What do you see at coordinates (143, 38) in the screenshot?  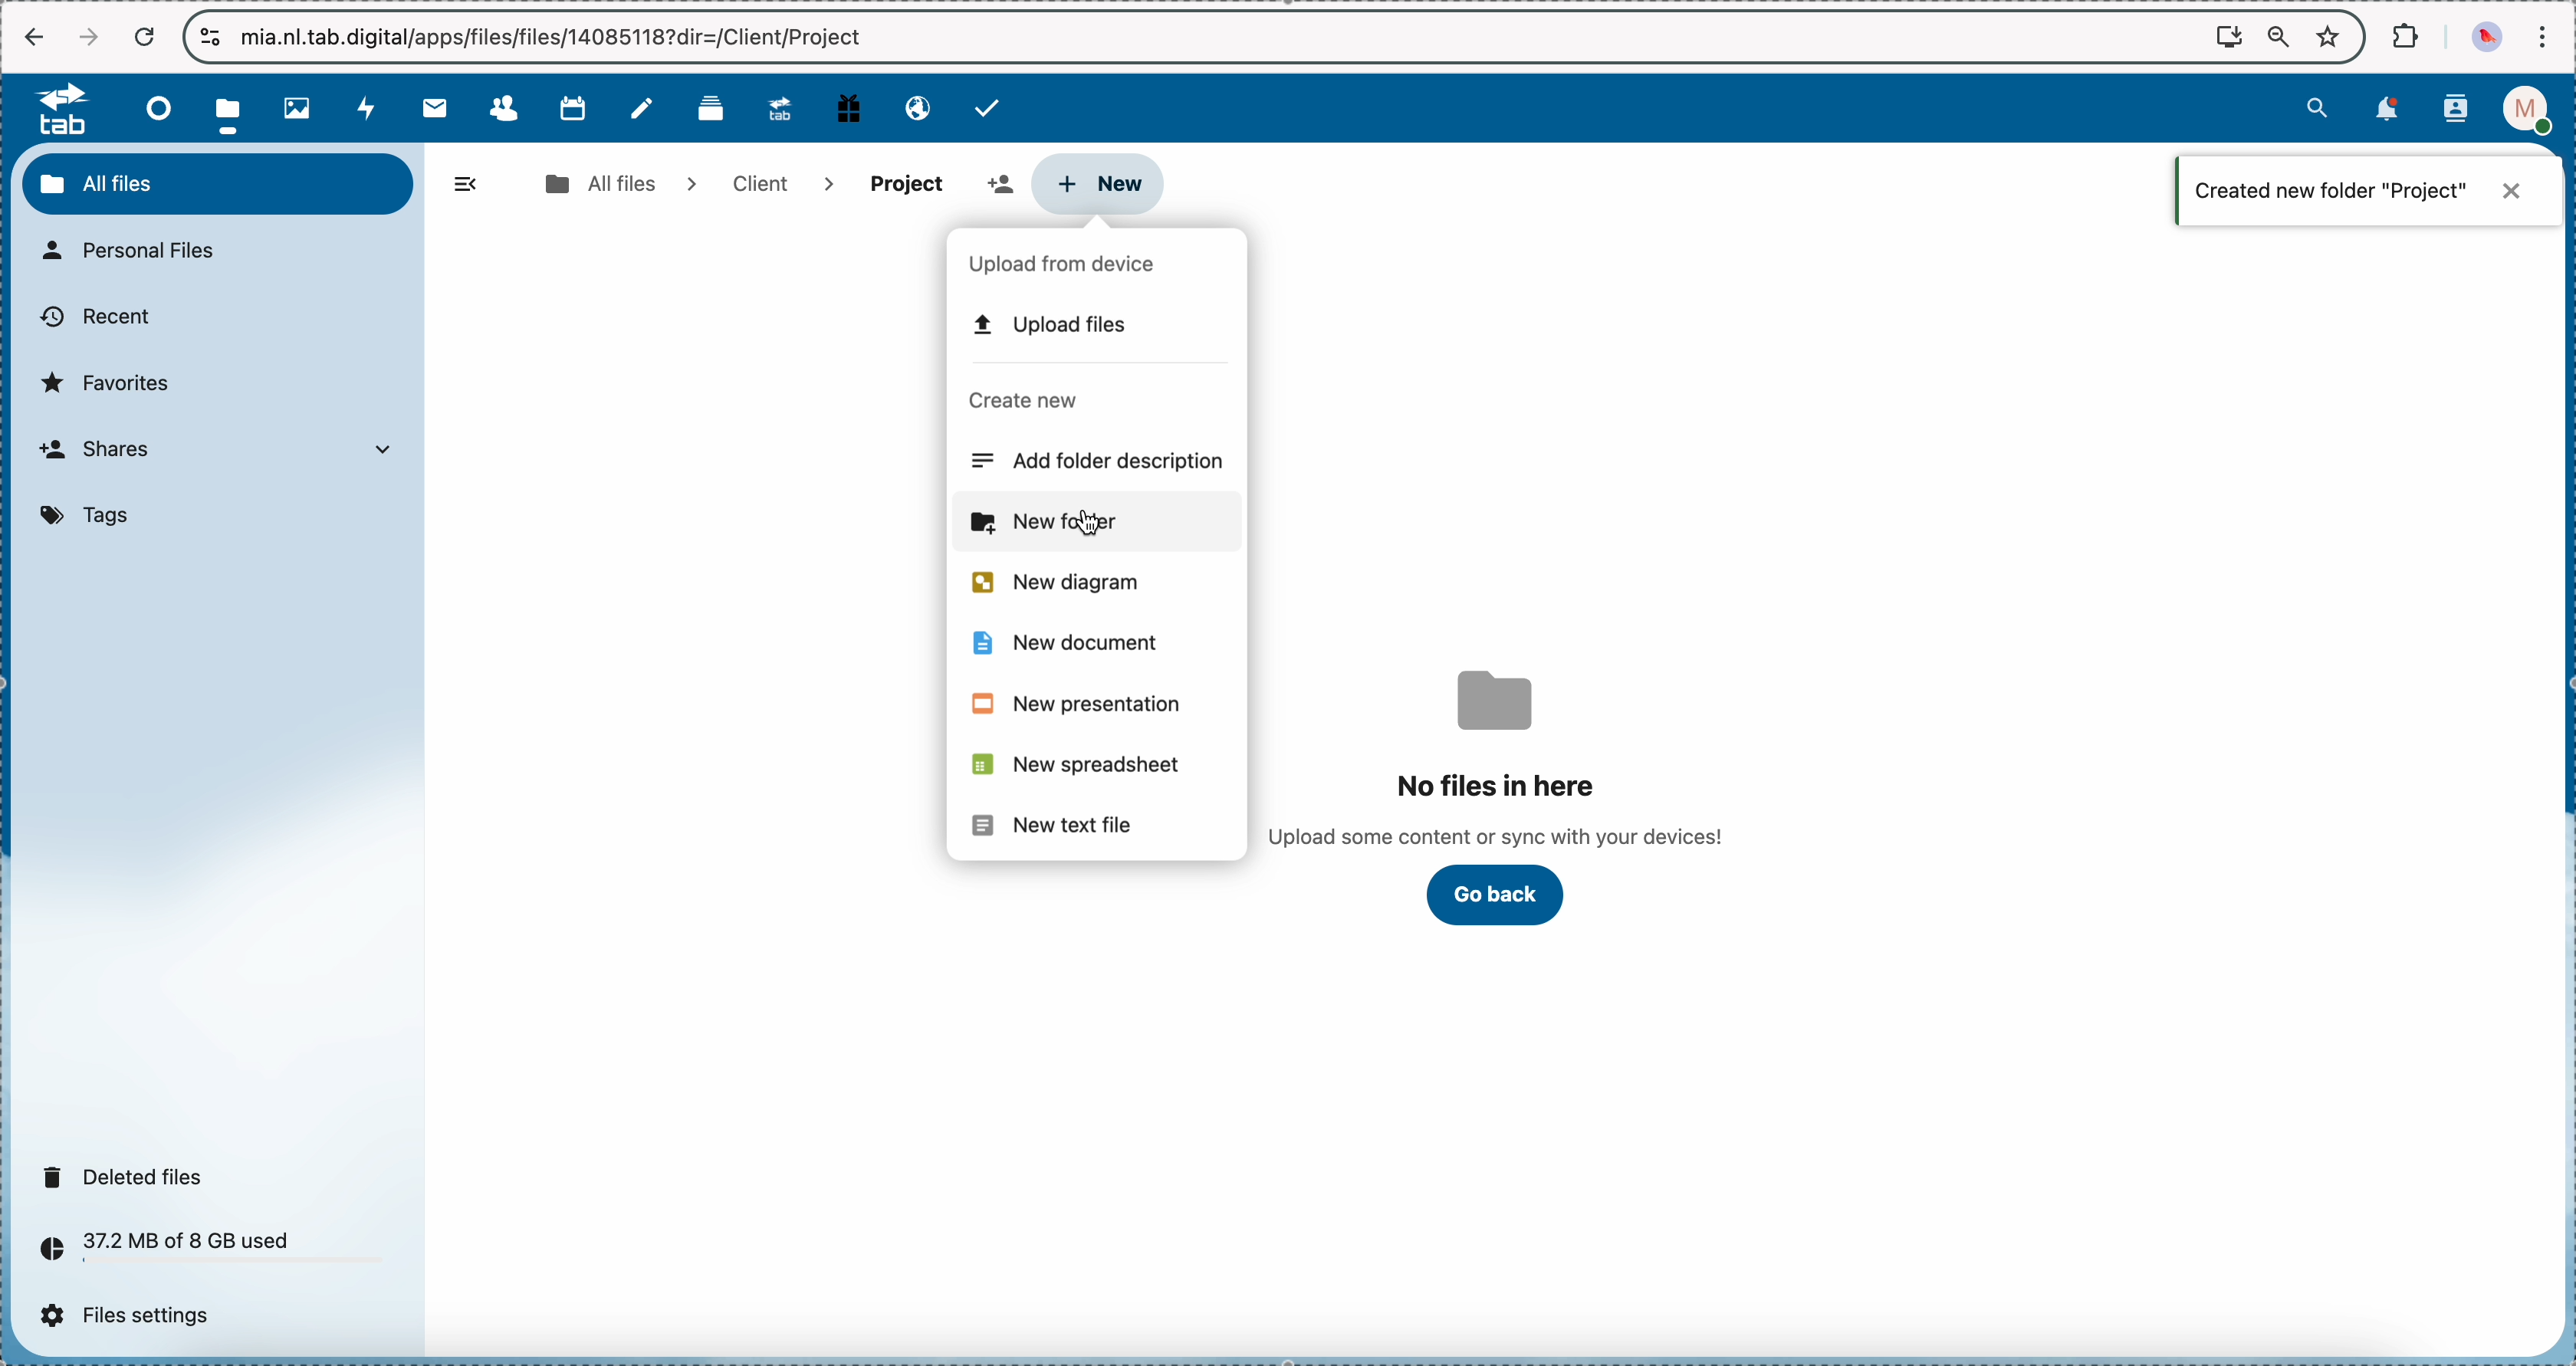 I see `cancel` at bounding box center [143, 38].